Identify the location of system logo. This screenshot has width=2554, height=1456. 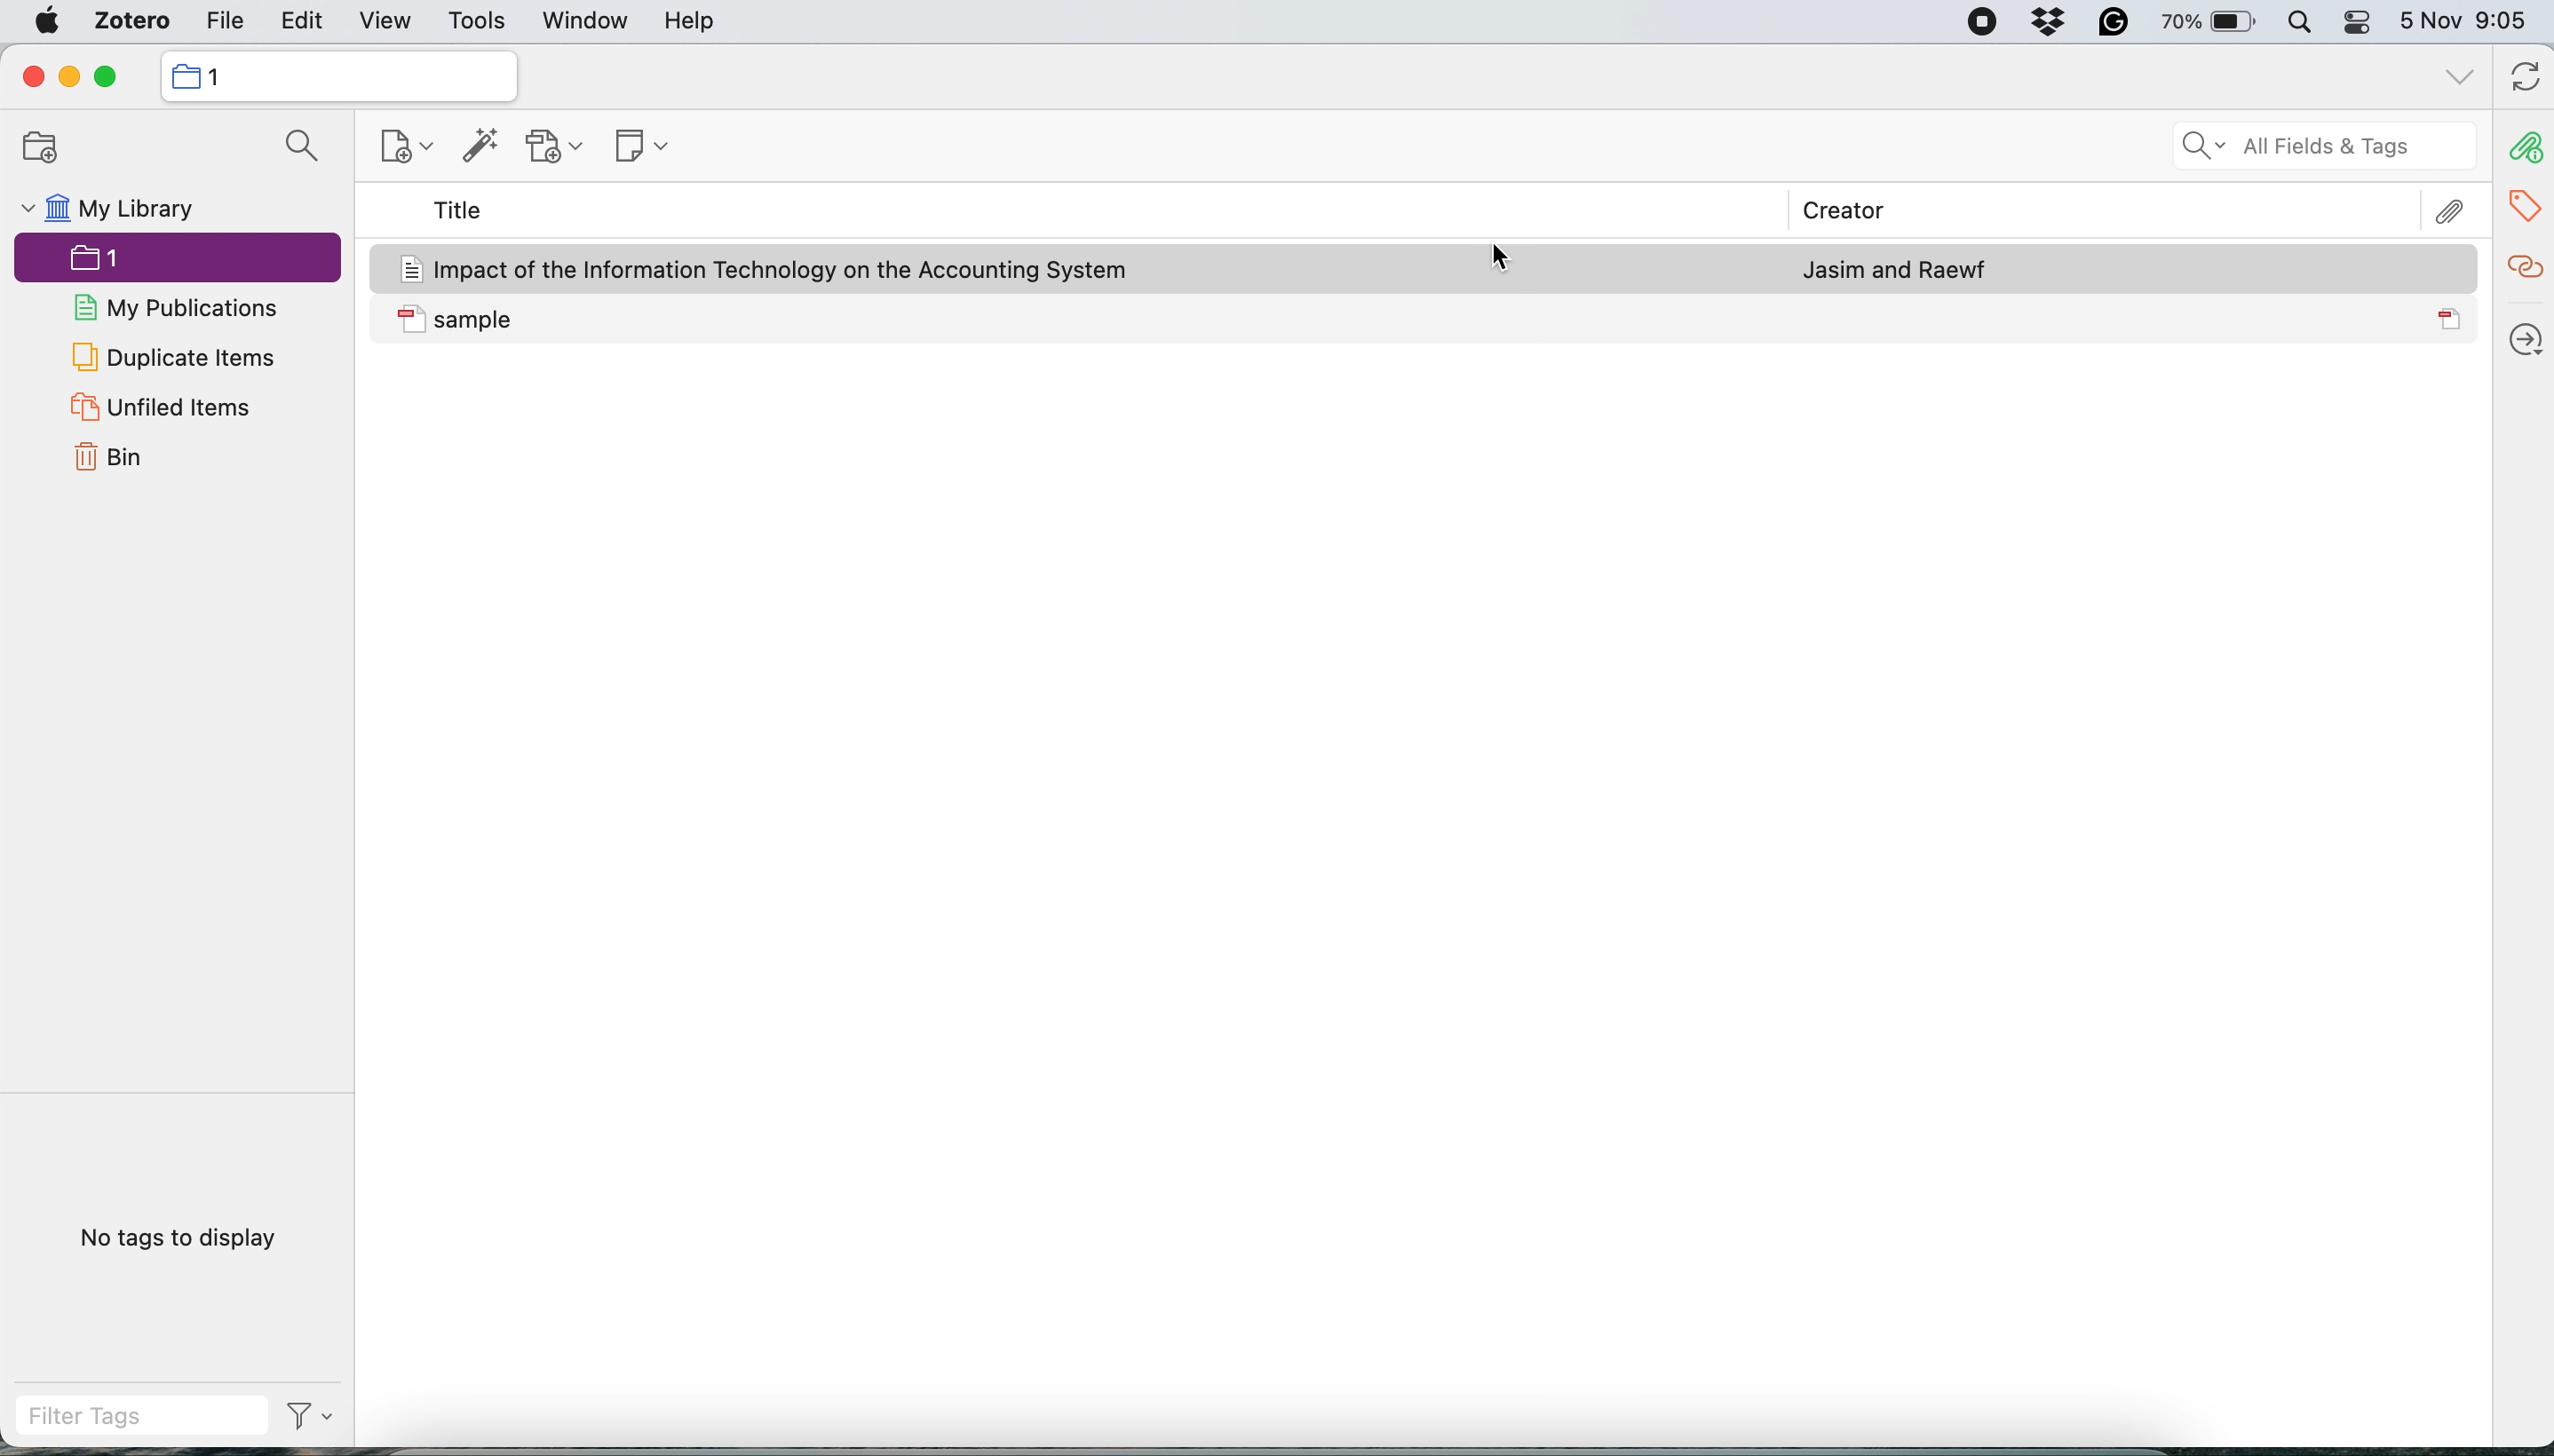
(48, 21).